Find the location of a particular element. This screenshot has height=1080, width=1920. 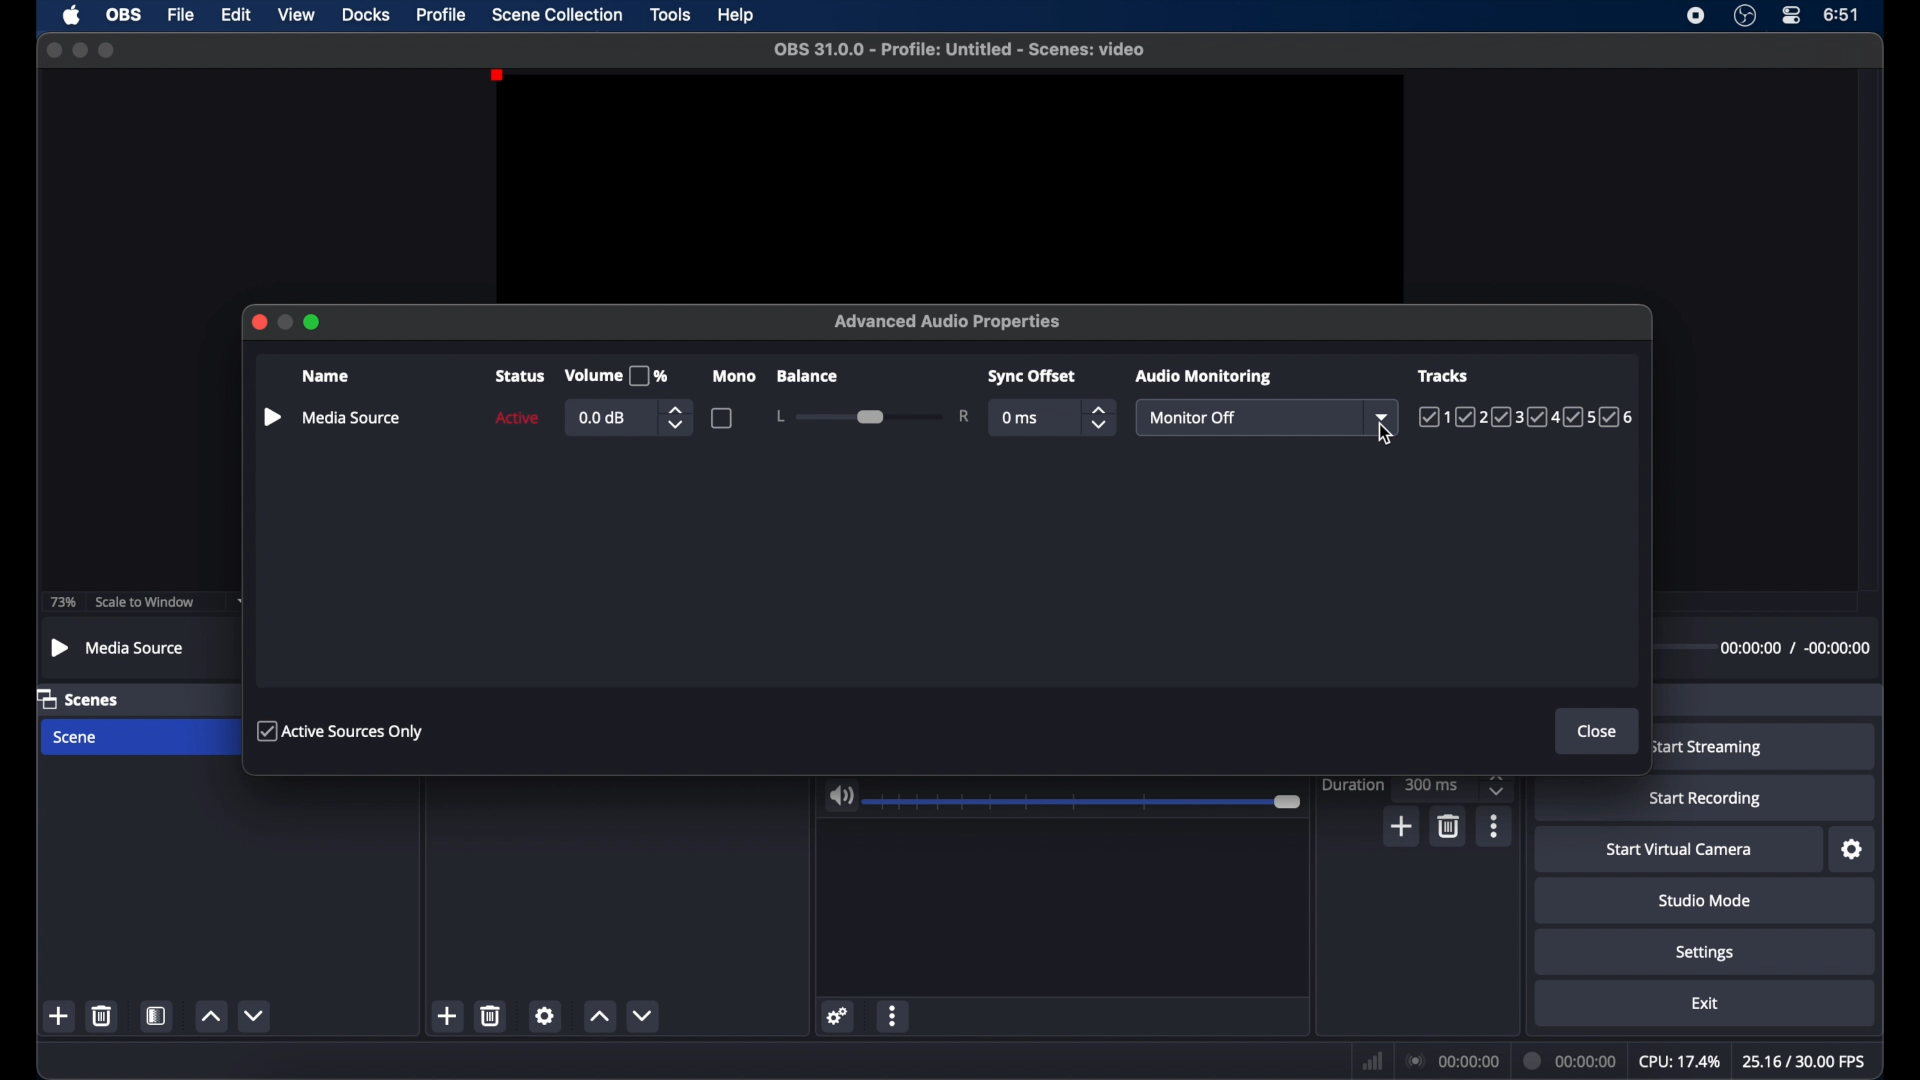

scene is located at coordinates (77, 738).